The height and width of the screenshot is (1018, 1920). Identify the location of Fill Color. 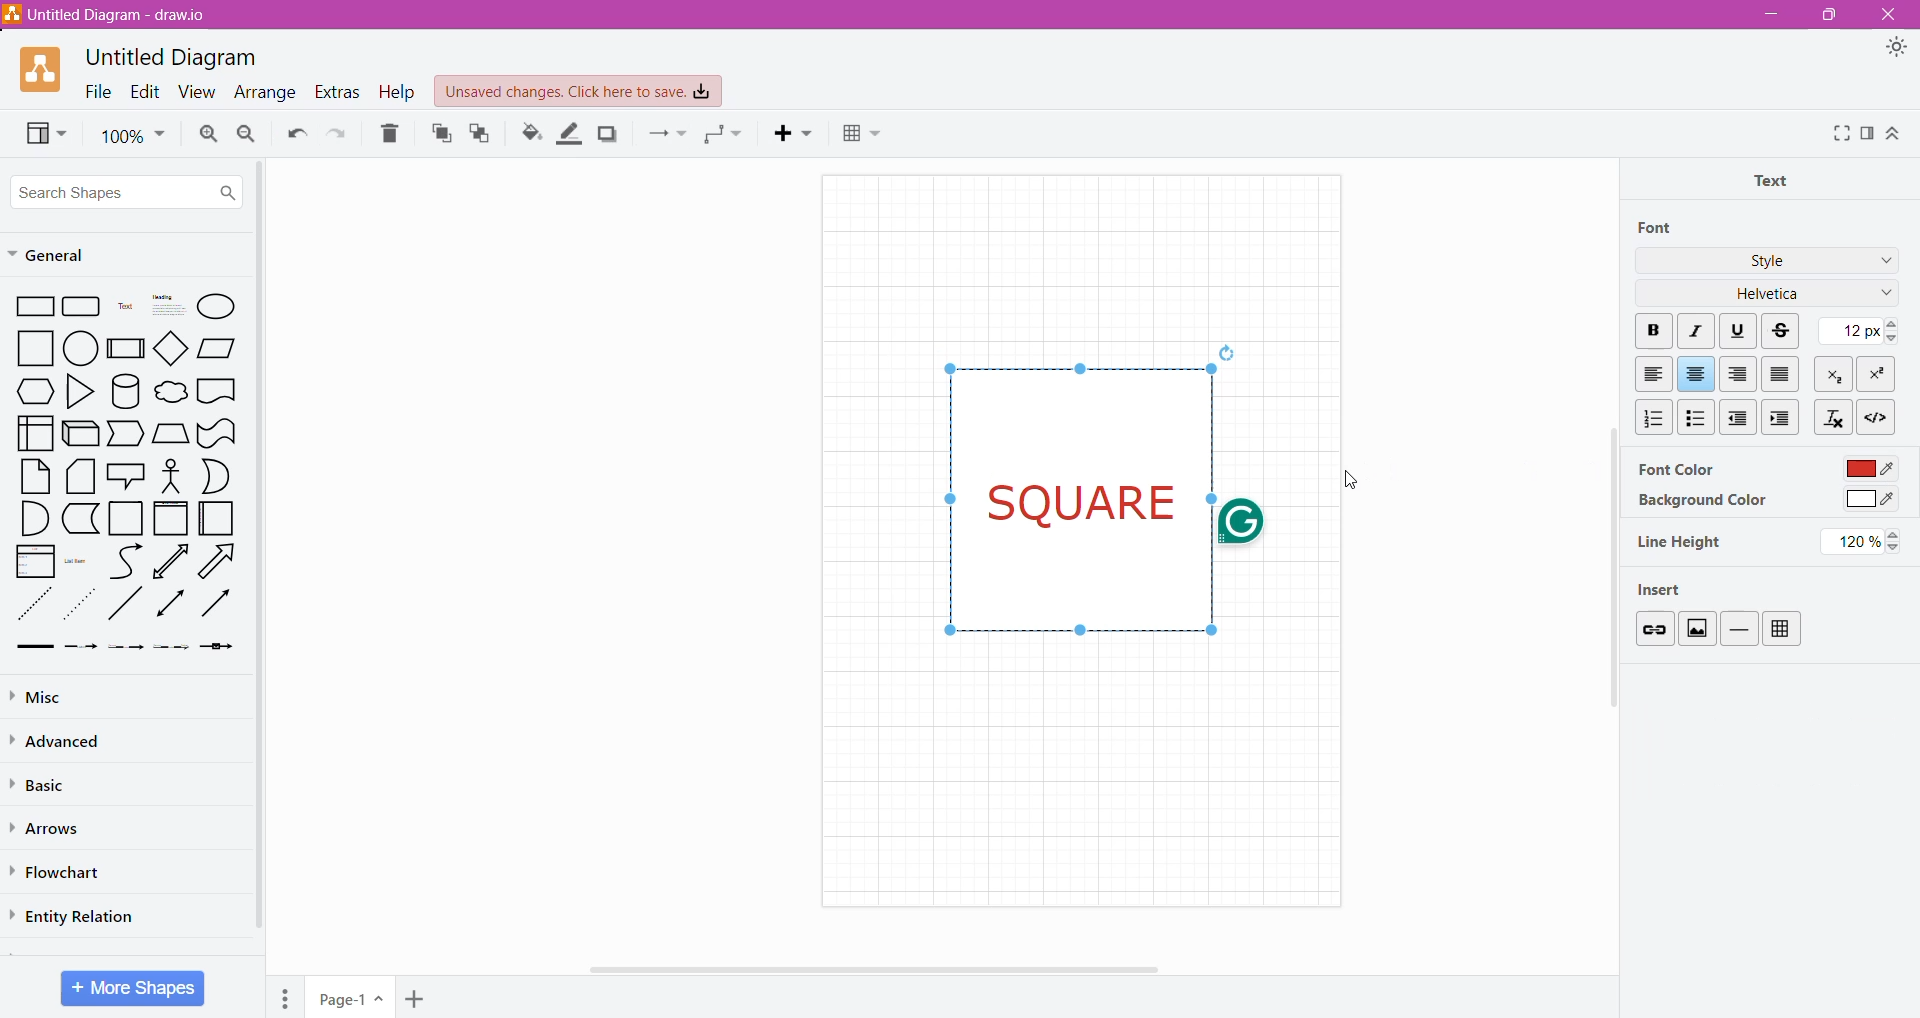
(529, 133).